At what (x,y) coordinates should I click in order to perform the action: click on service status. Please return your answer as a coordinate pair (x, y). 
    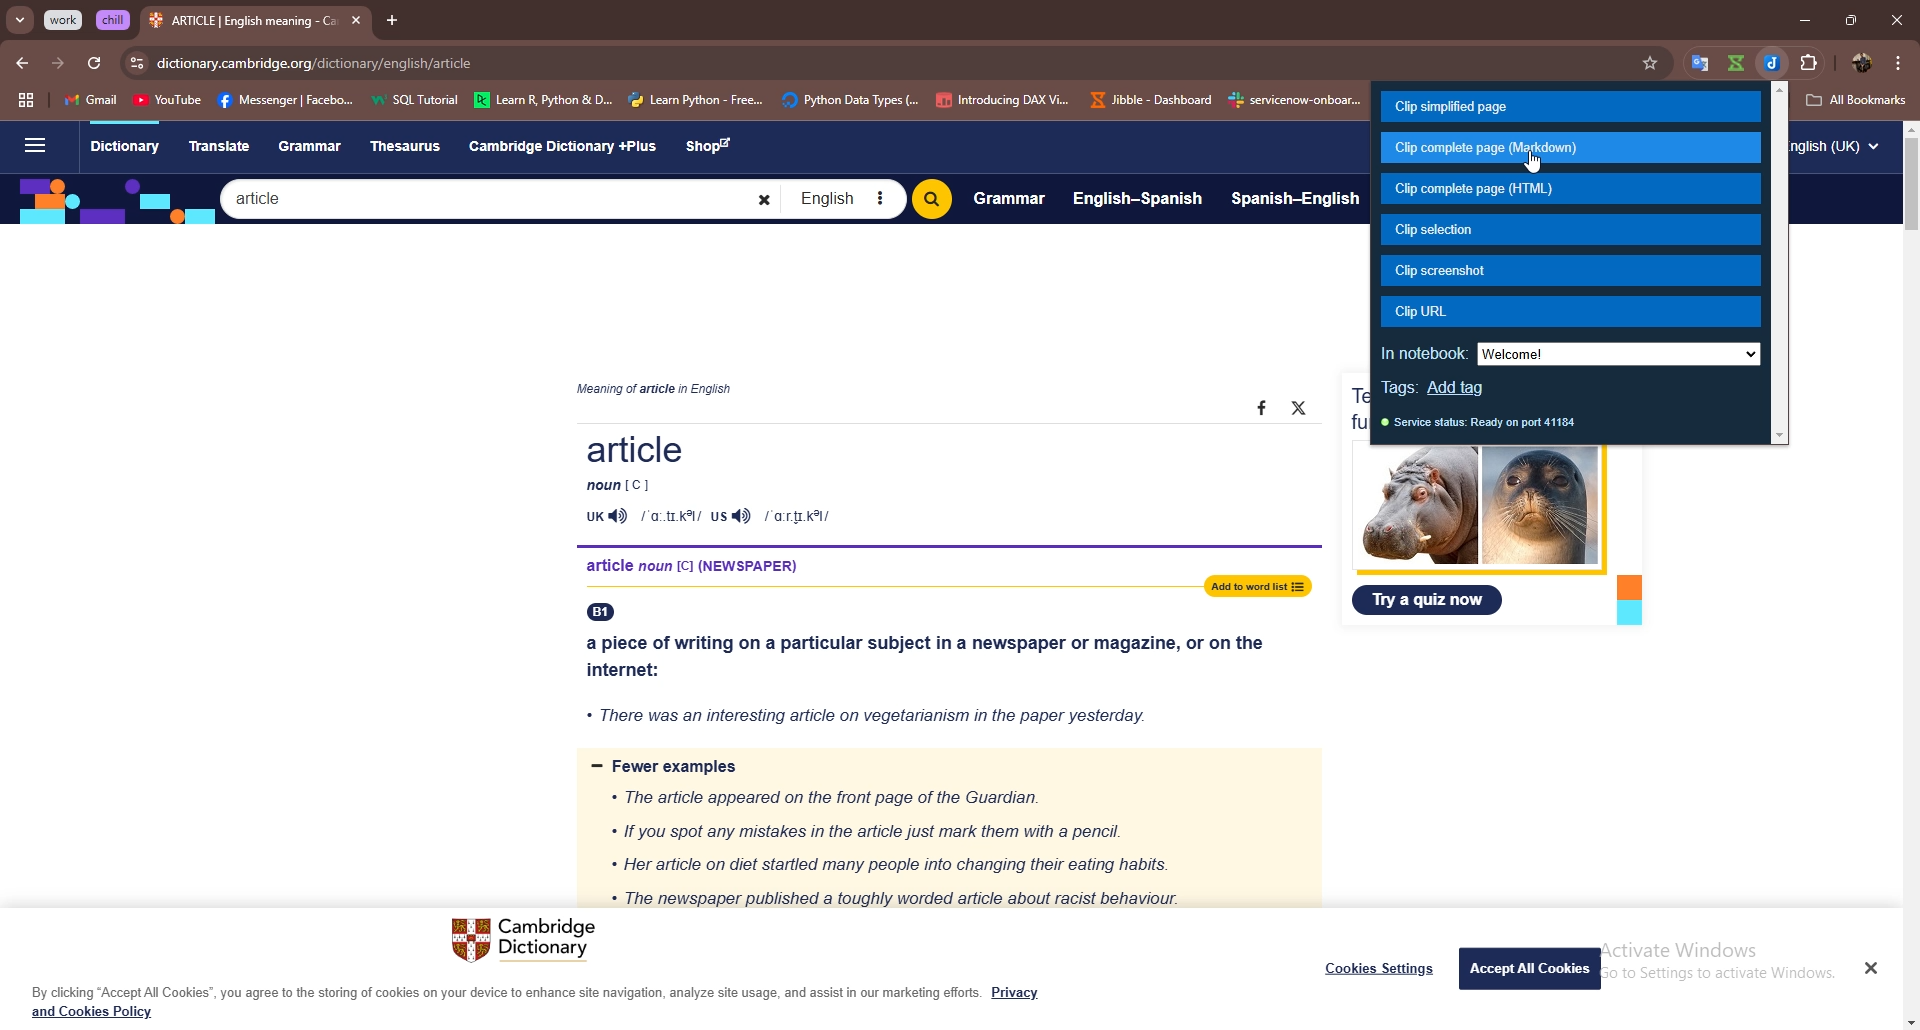
    Looking at the image, I should click on (1481, 424).